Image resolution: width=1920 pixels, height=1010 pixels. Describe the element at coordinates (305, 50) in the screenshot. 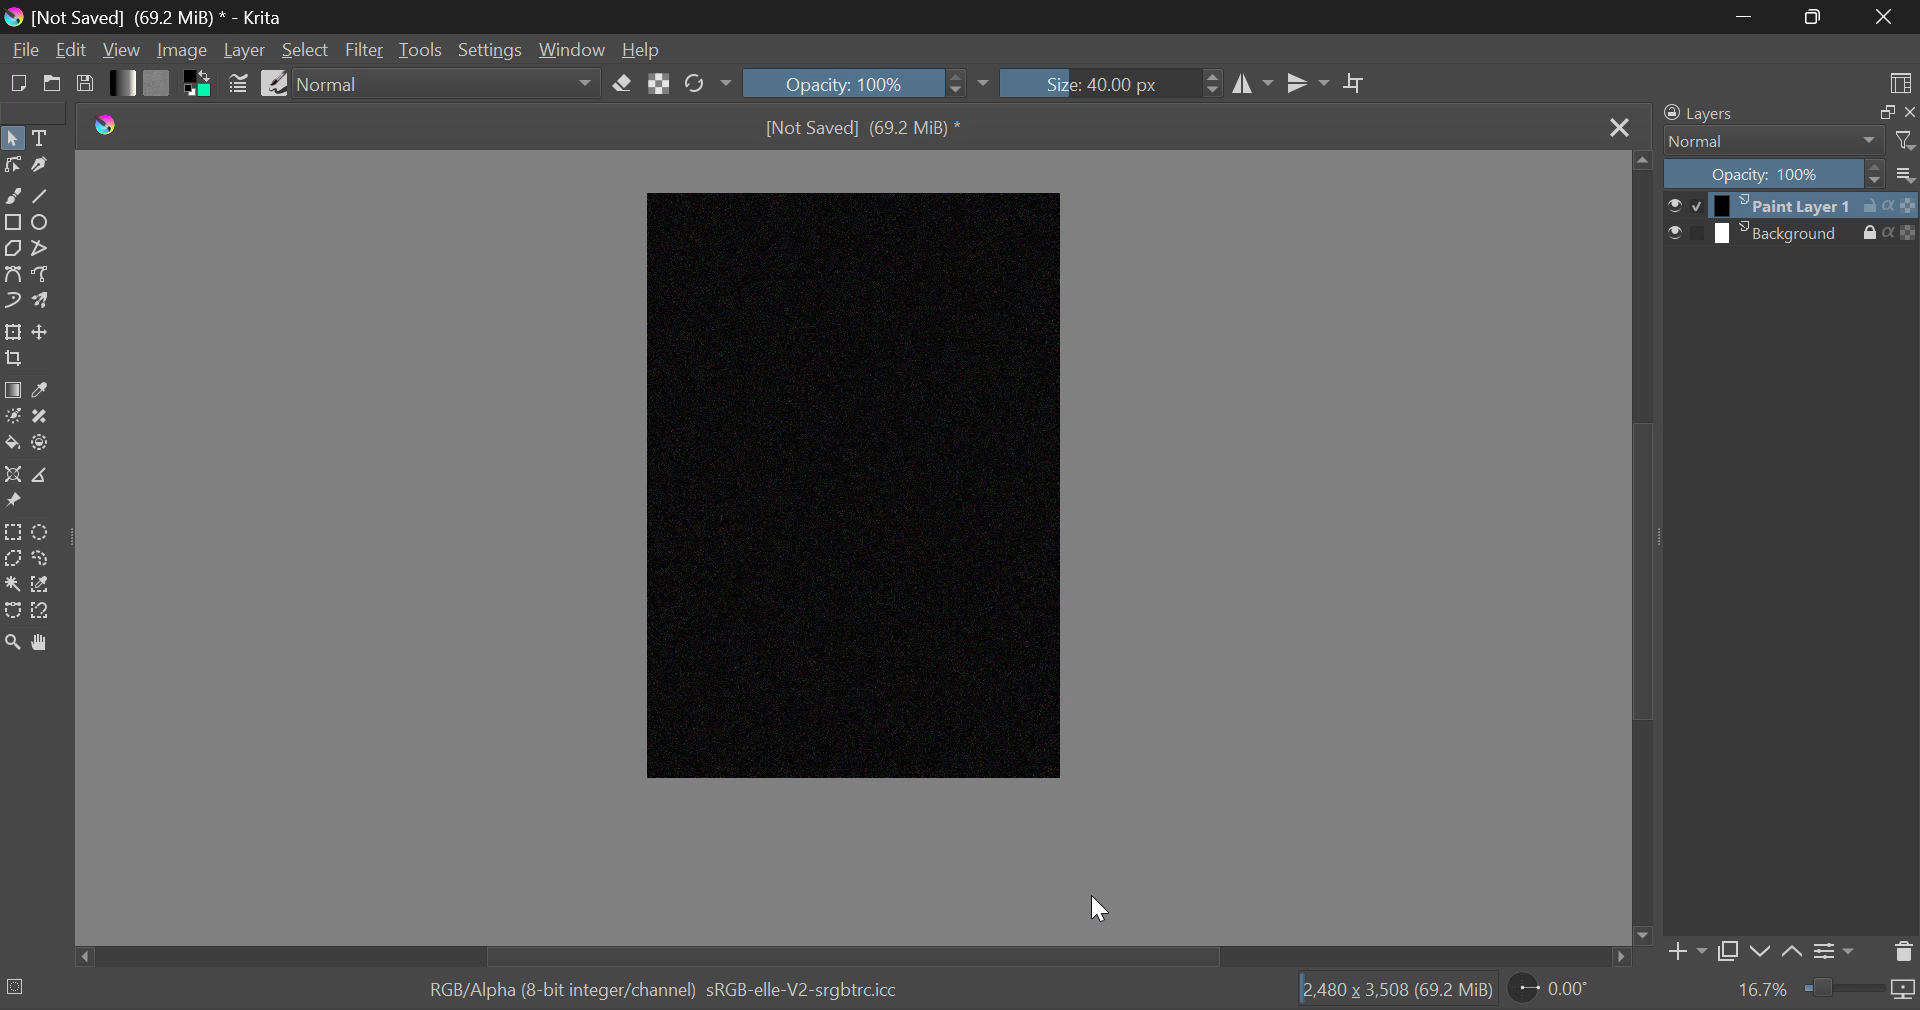

I see `Select` at that location.